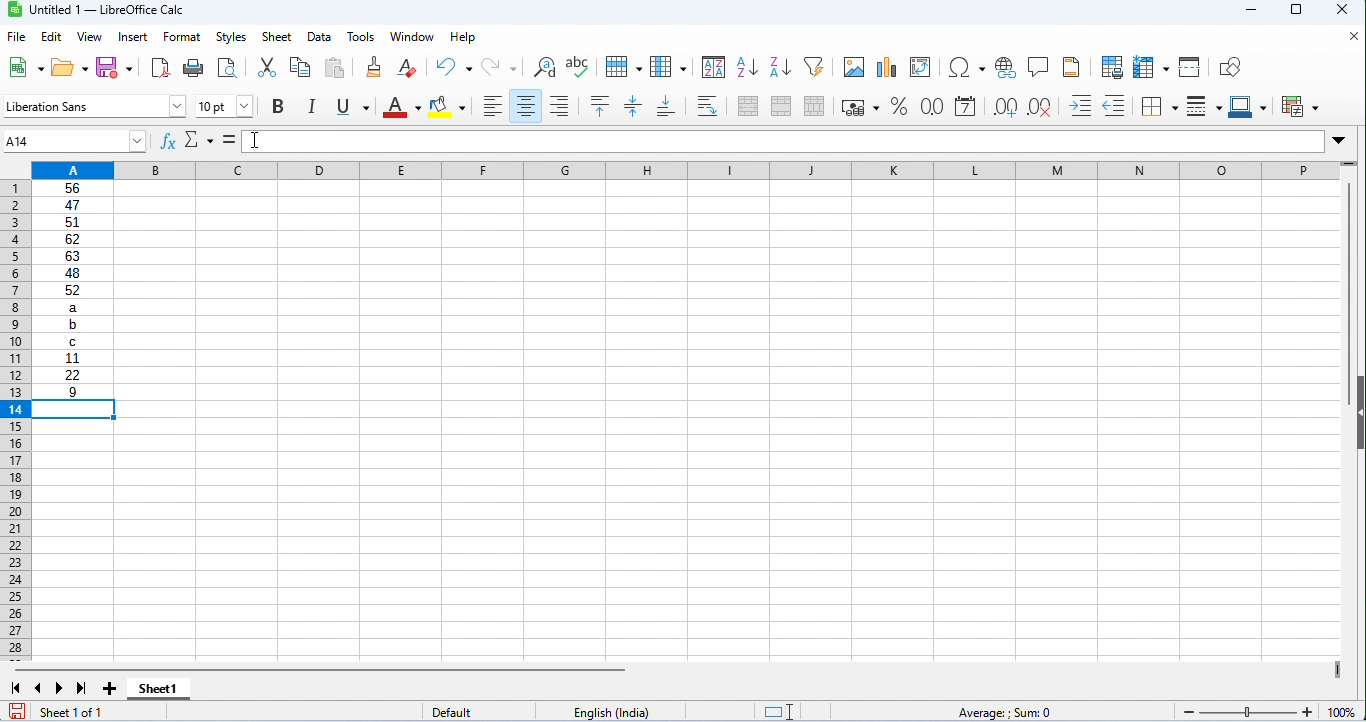  What do you see at coordinates (1037, 66) in the screenshot?
I see `insert comment` at bounding box center [1037, 66].